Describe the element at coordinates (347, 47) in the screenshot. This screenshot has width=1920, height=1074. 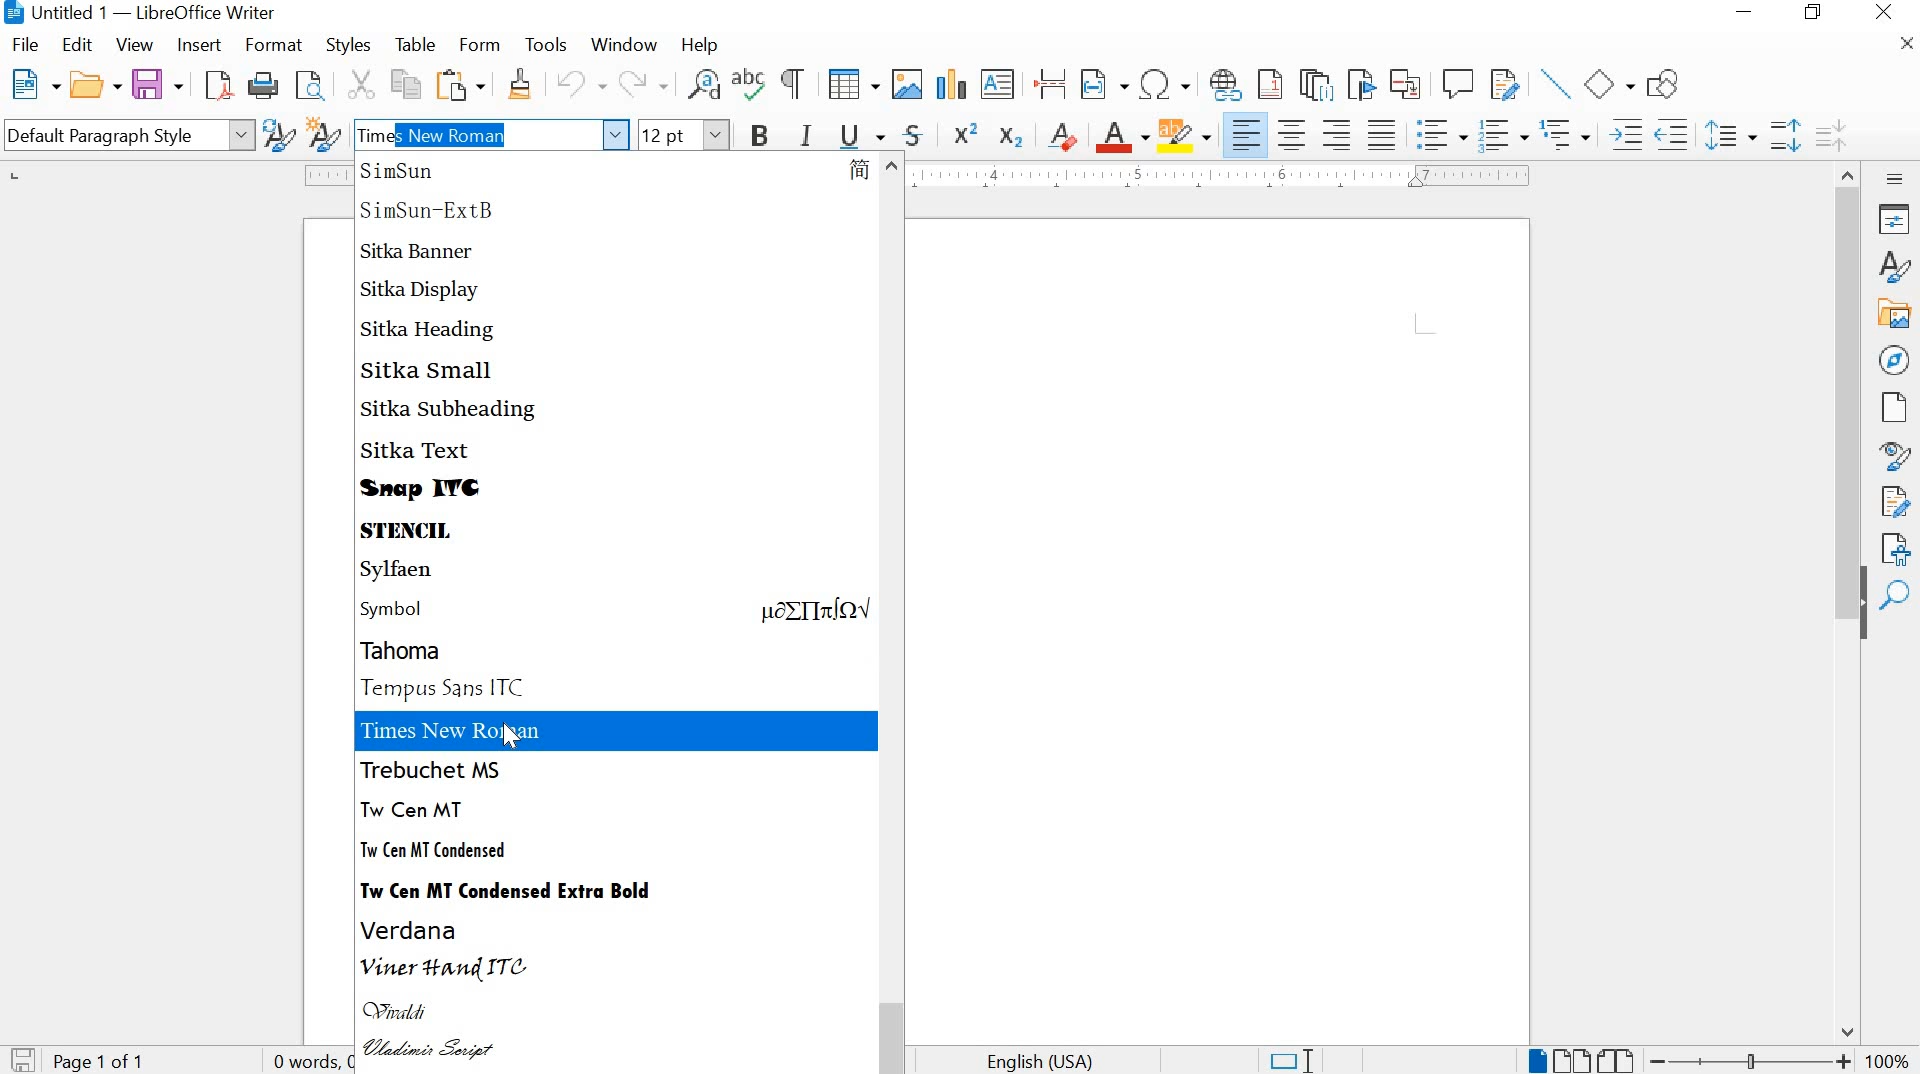
I see `STYLES` at that location.